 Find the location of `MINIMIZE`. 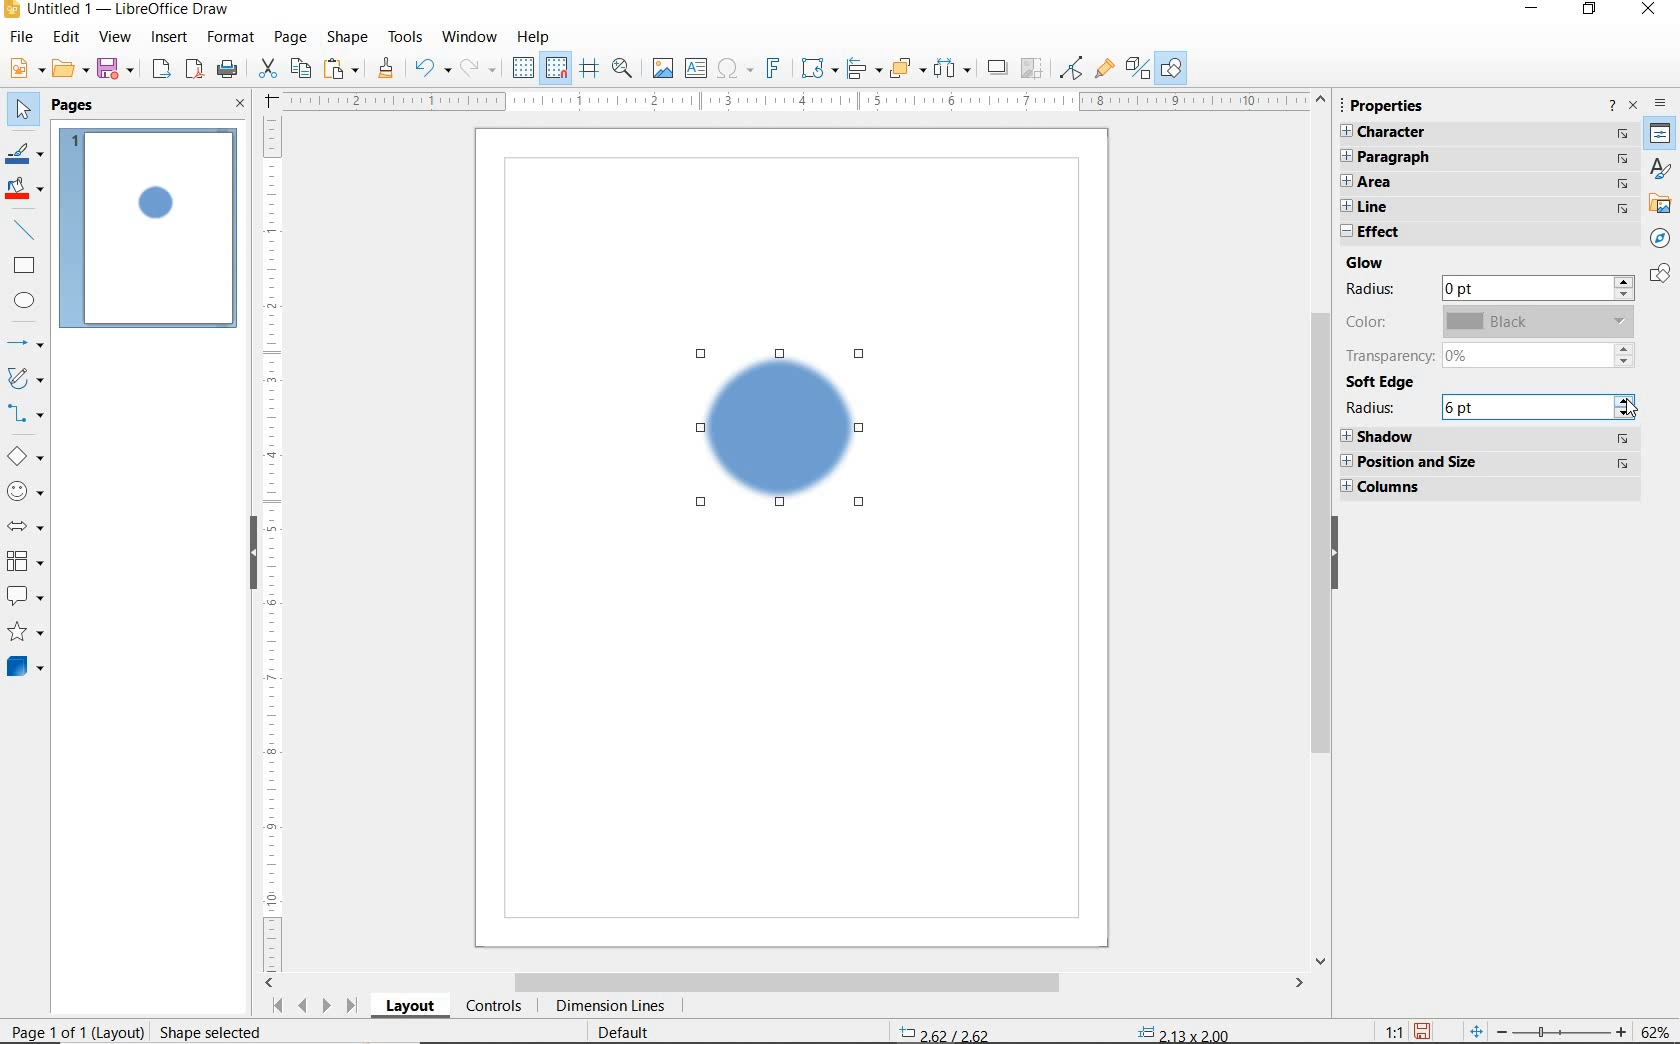

MINIMIZE is located at coordinates (1530, 10).